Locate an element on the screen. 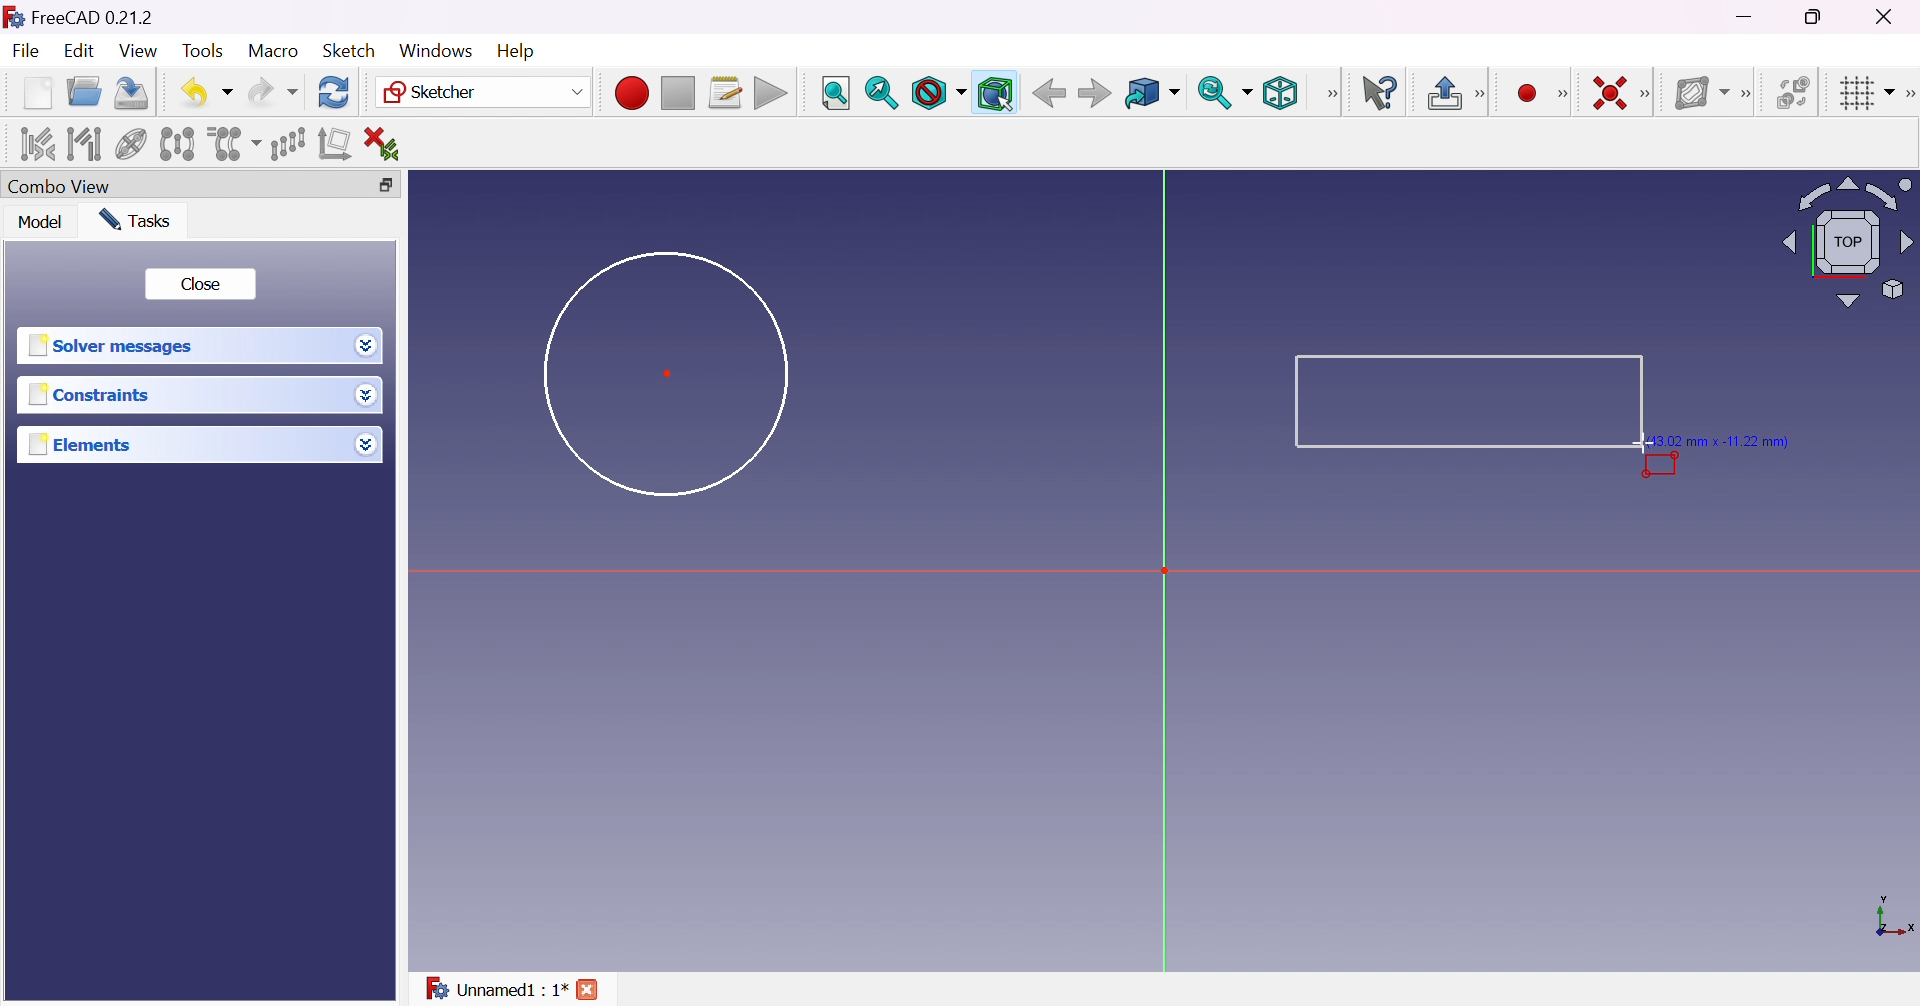 The height and width of the screenshot is (1006, 1920). close is located at coordinates (591, 989).